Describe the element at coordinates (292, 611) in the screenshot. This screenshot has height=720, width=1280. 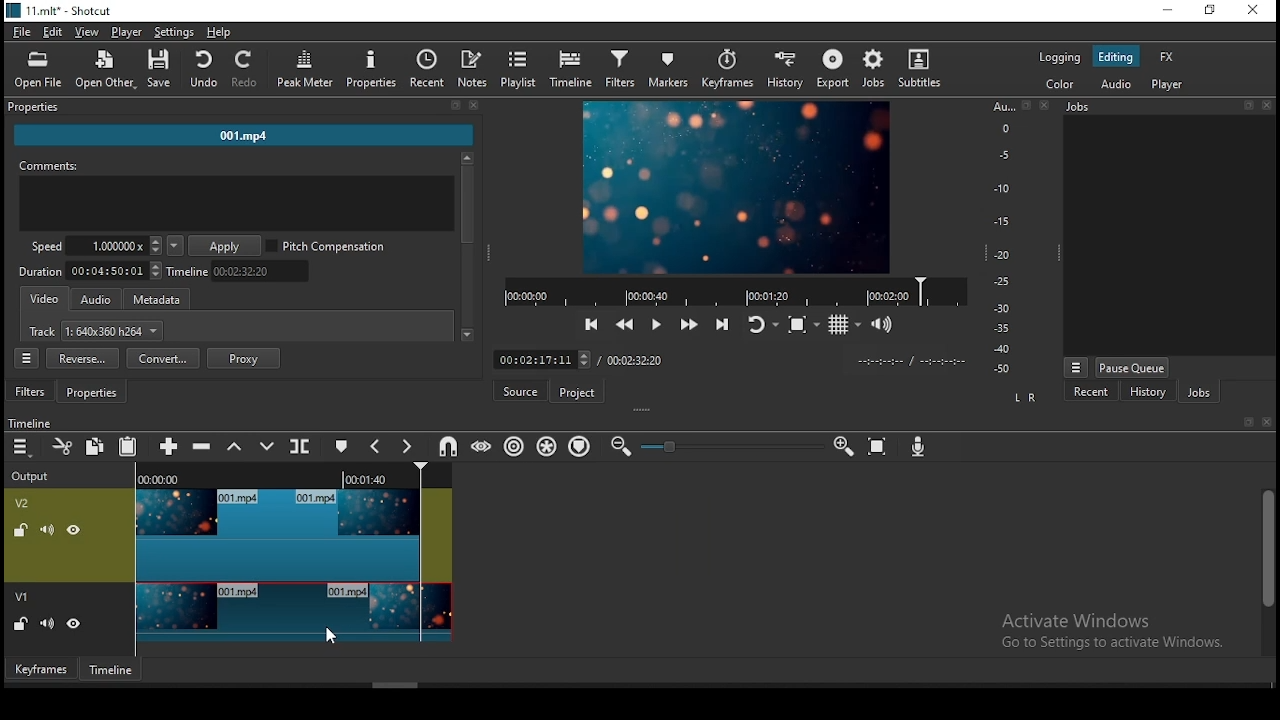
I see `video track V1` at that location.